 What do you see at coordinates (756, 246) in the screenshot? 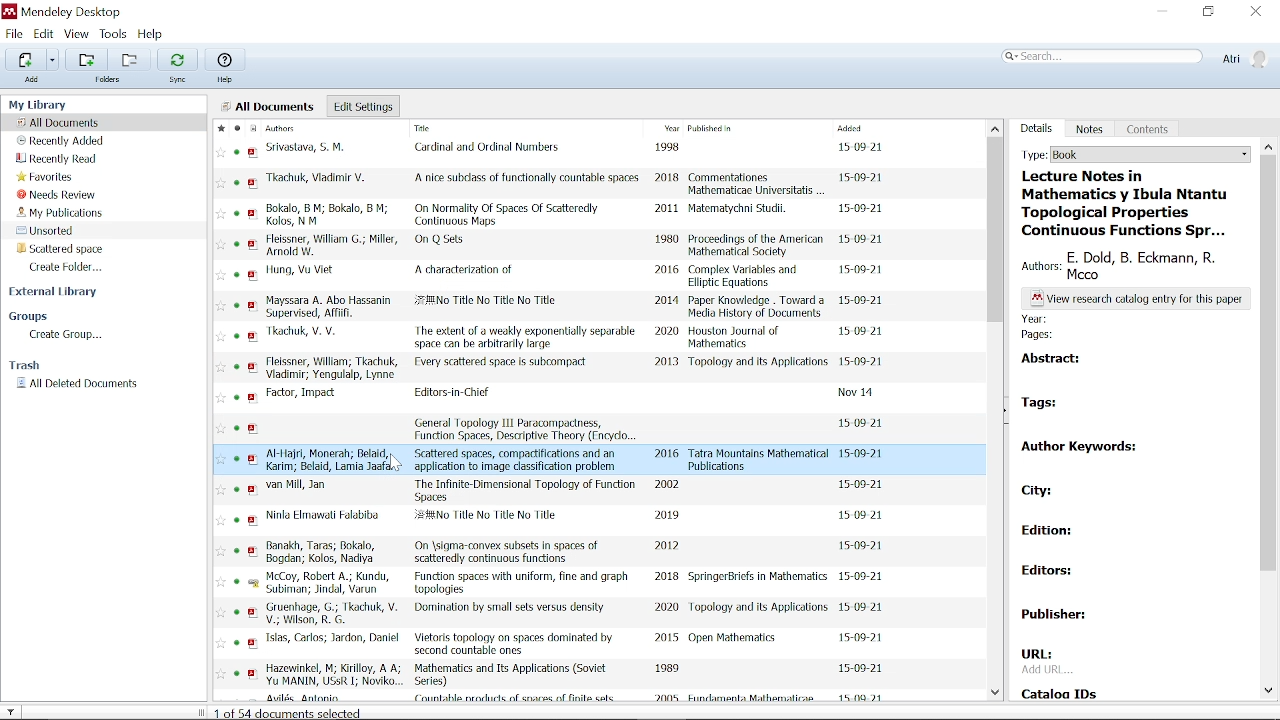
I see `Proceedings of the American
Mathematical Society` at bounding box center [756, 246].